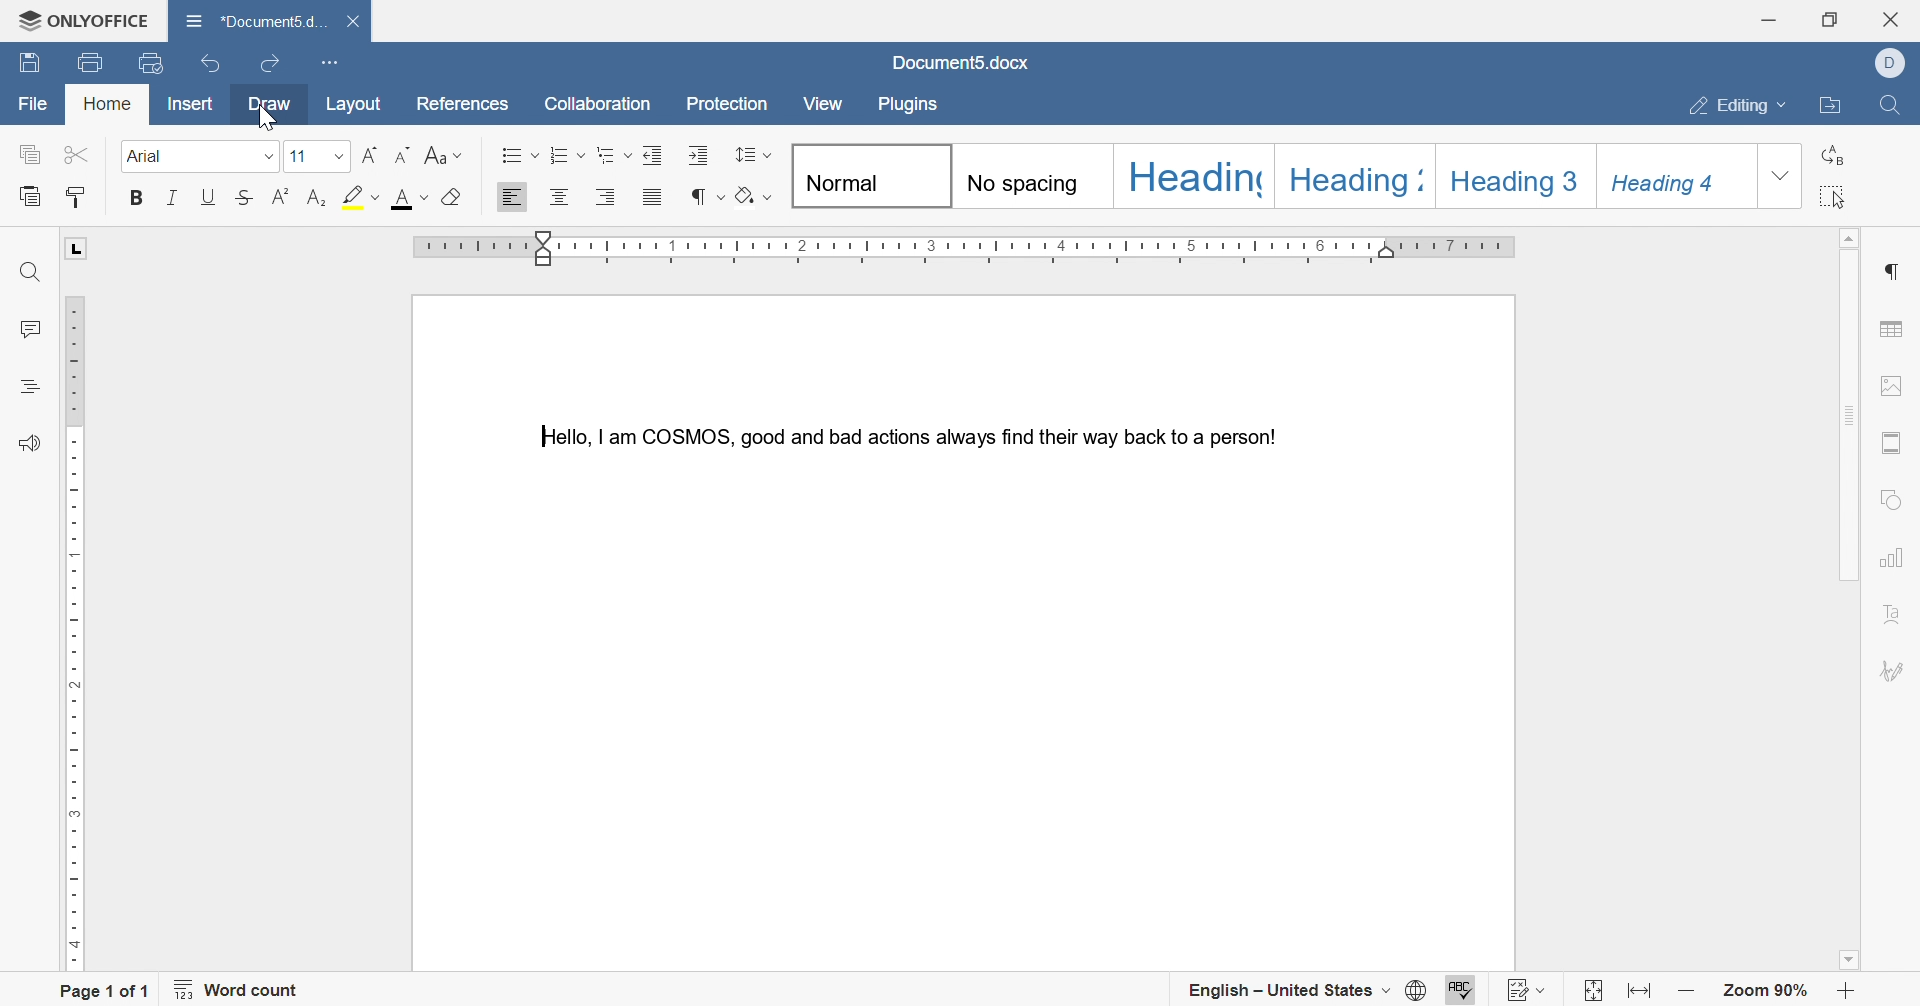 This screenshot has width=1920, height=1006. Describe the element at coordinates (1687, 992) in the screenshot. I see `zoom out` at that location.